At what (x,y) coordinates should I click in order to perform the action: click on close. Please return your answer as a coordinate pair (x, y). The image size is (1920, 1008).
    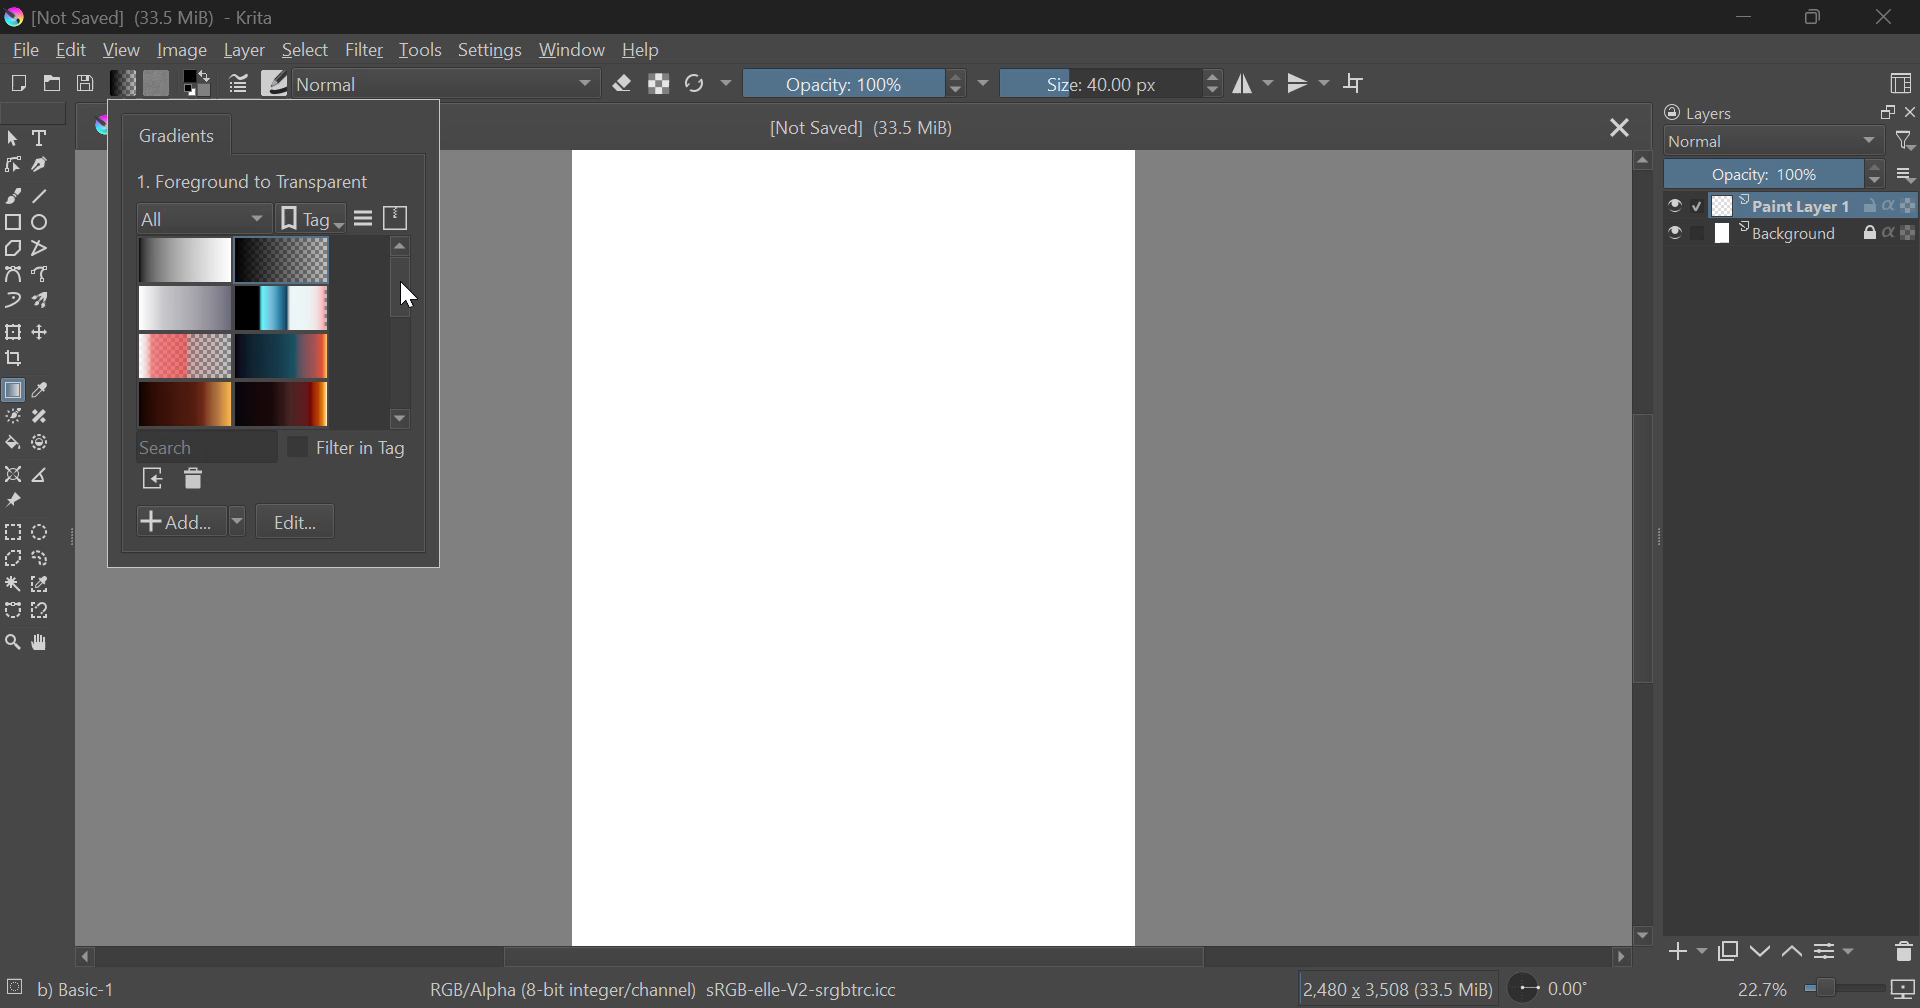
    Looking at the image, I should click on (1908, 112).